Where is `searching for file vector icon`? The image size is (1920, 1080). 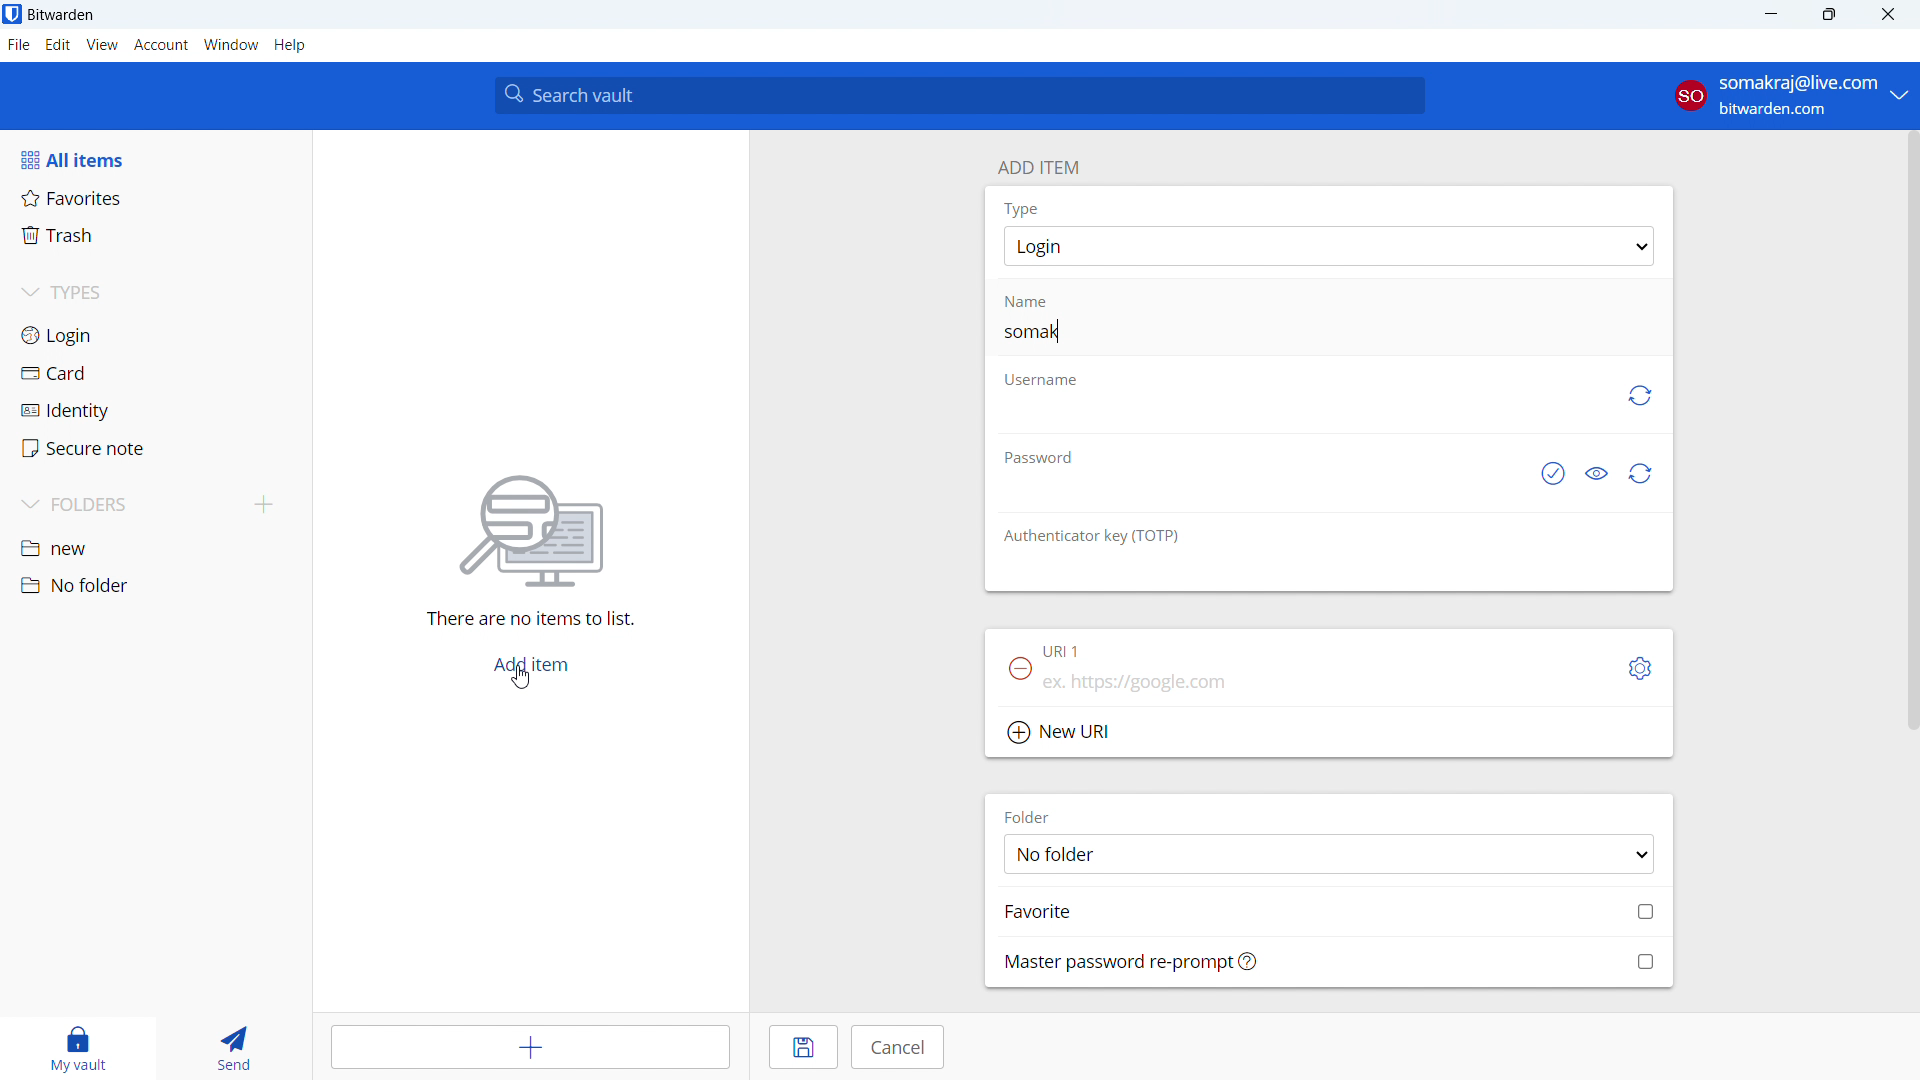
searching for file vector icon is located at coordinates (530, 532).